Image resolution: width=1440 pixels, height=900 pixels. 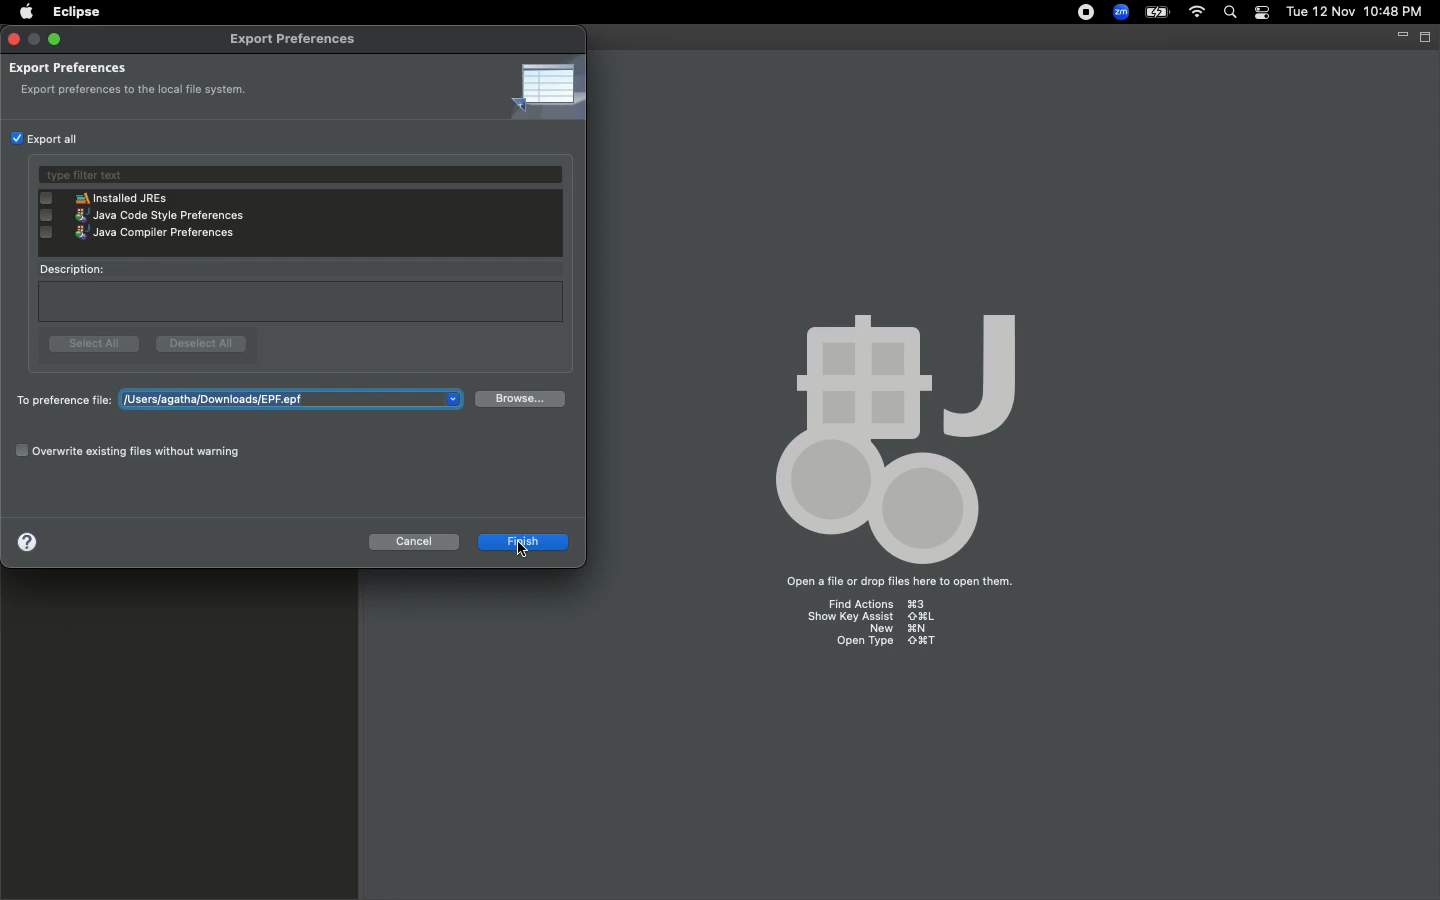 I want to click on To preference file:, so click(x=66, y=403).